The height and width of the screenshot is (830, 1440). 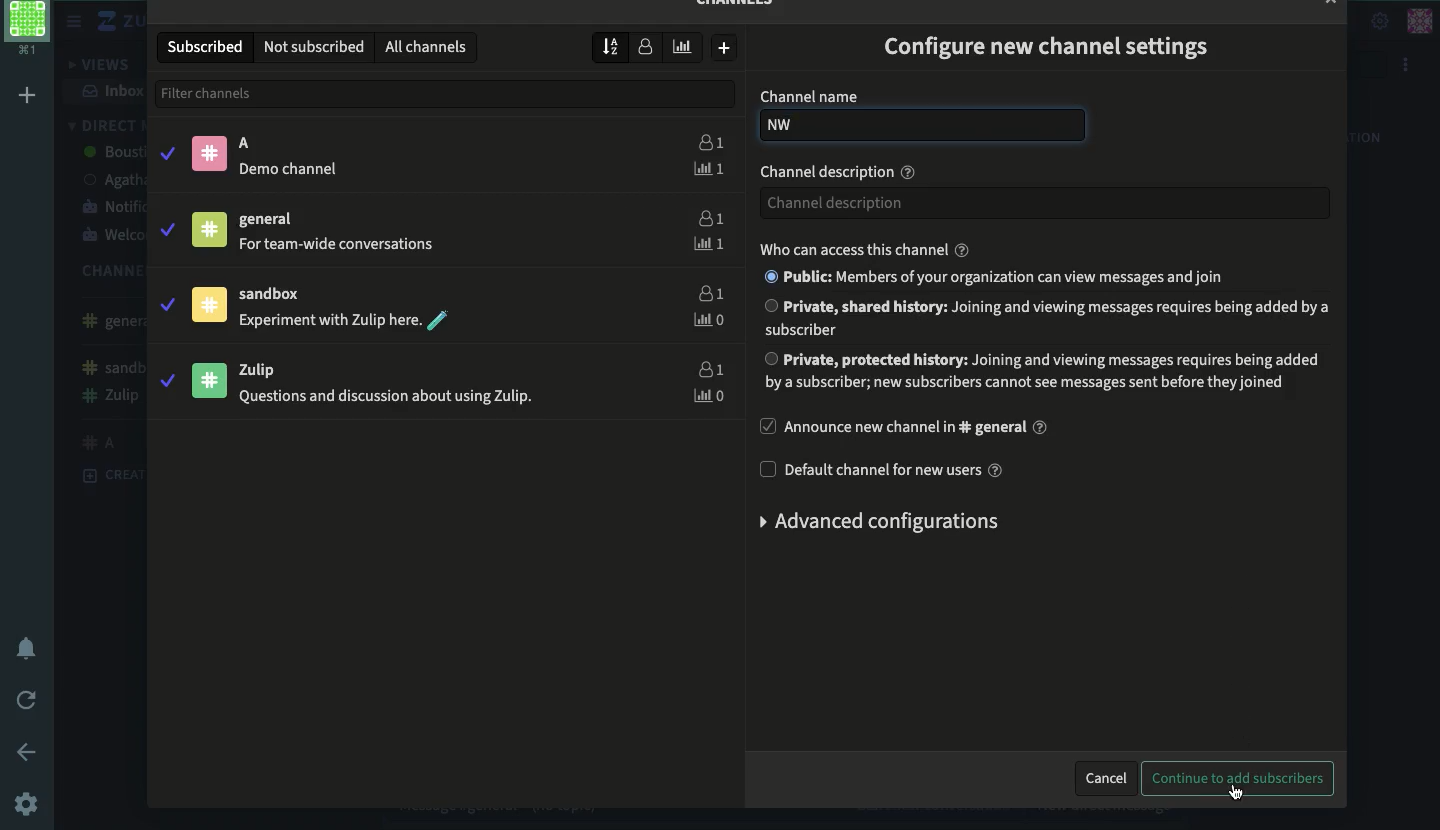 What do you see at coordinates (95, 66) in the screenshot?
I see `views` at bounding box center [95, 66].